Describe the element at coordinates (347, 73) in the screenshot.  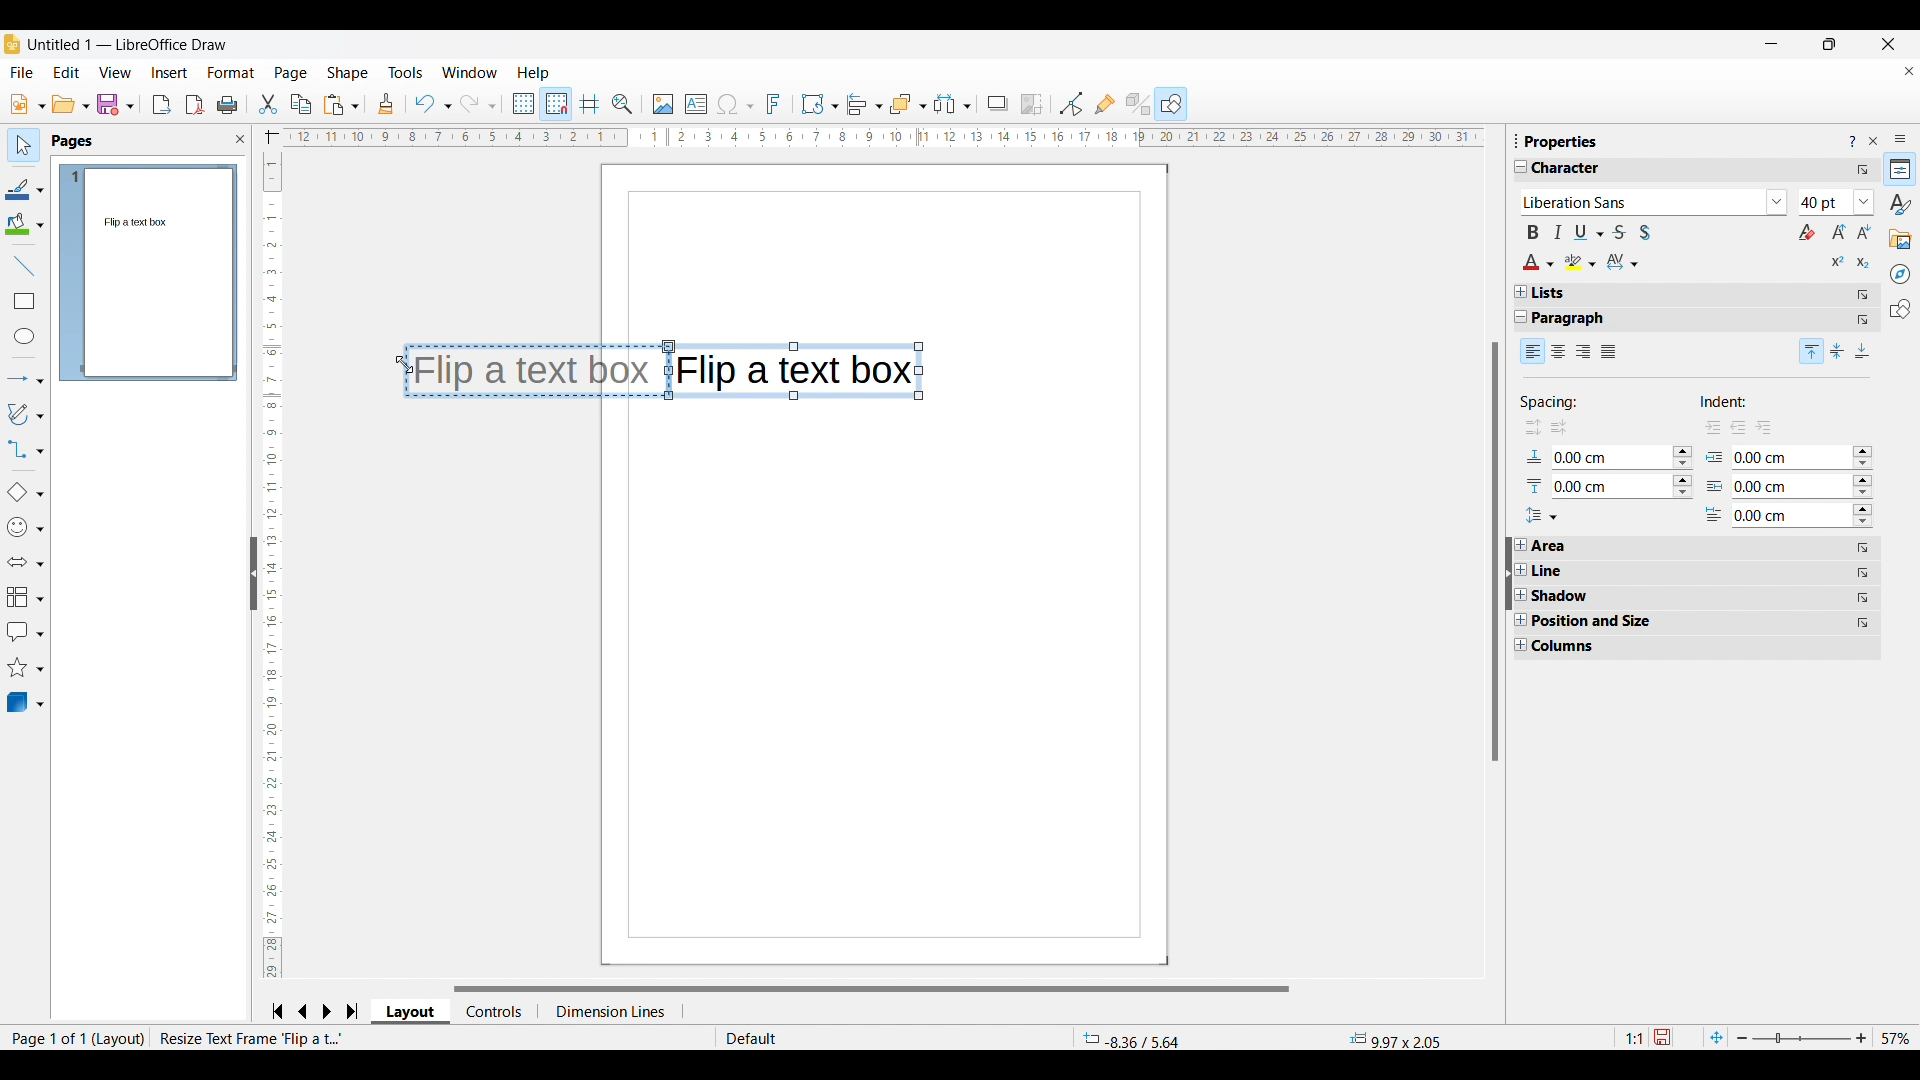
I see `Shape menu` at that location.